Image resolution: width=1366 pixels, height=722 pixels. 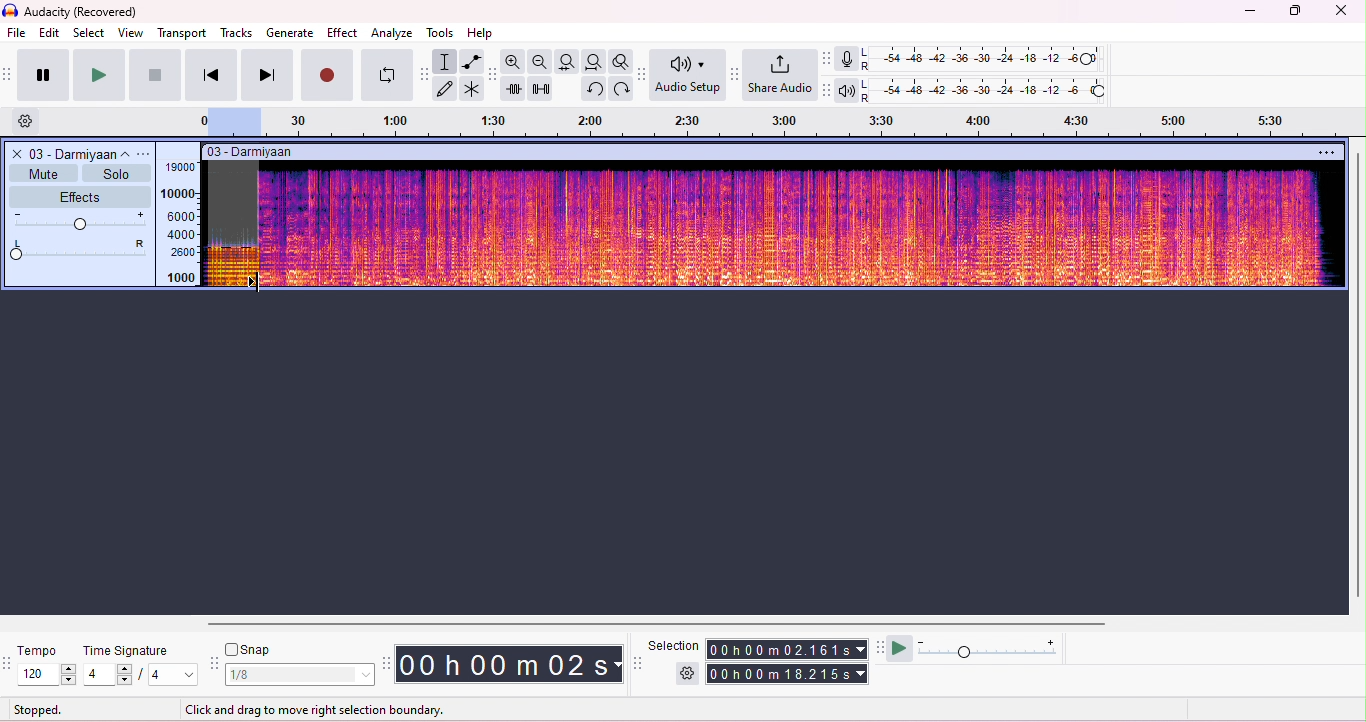 I want to click on next, so click(x=267, y=75).